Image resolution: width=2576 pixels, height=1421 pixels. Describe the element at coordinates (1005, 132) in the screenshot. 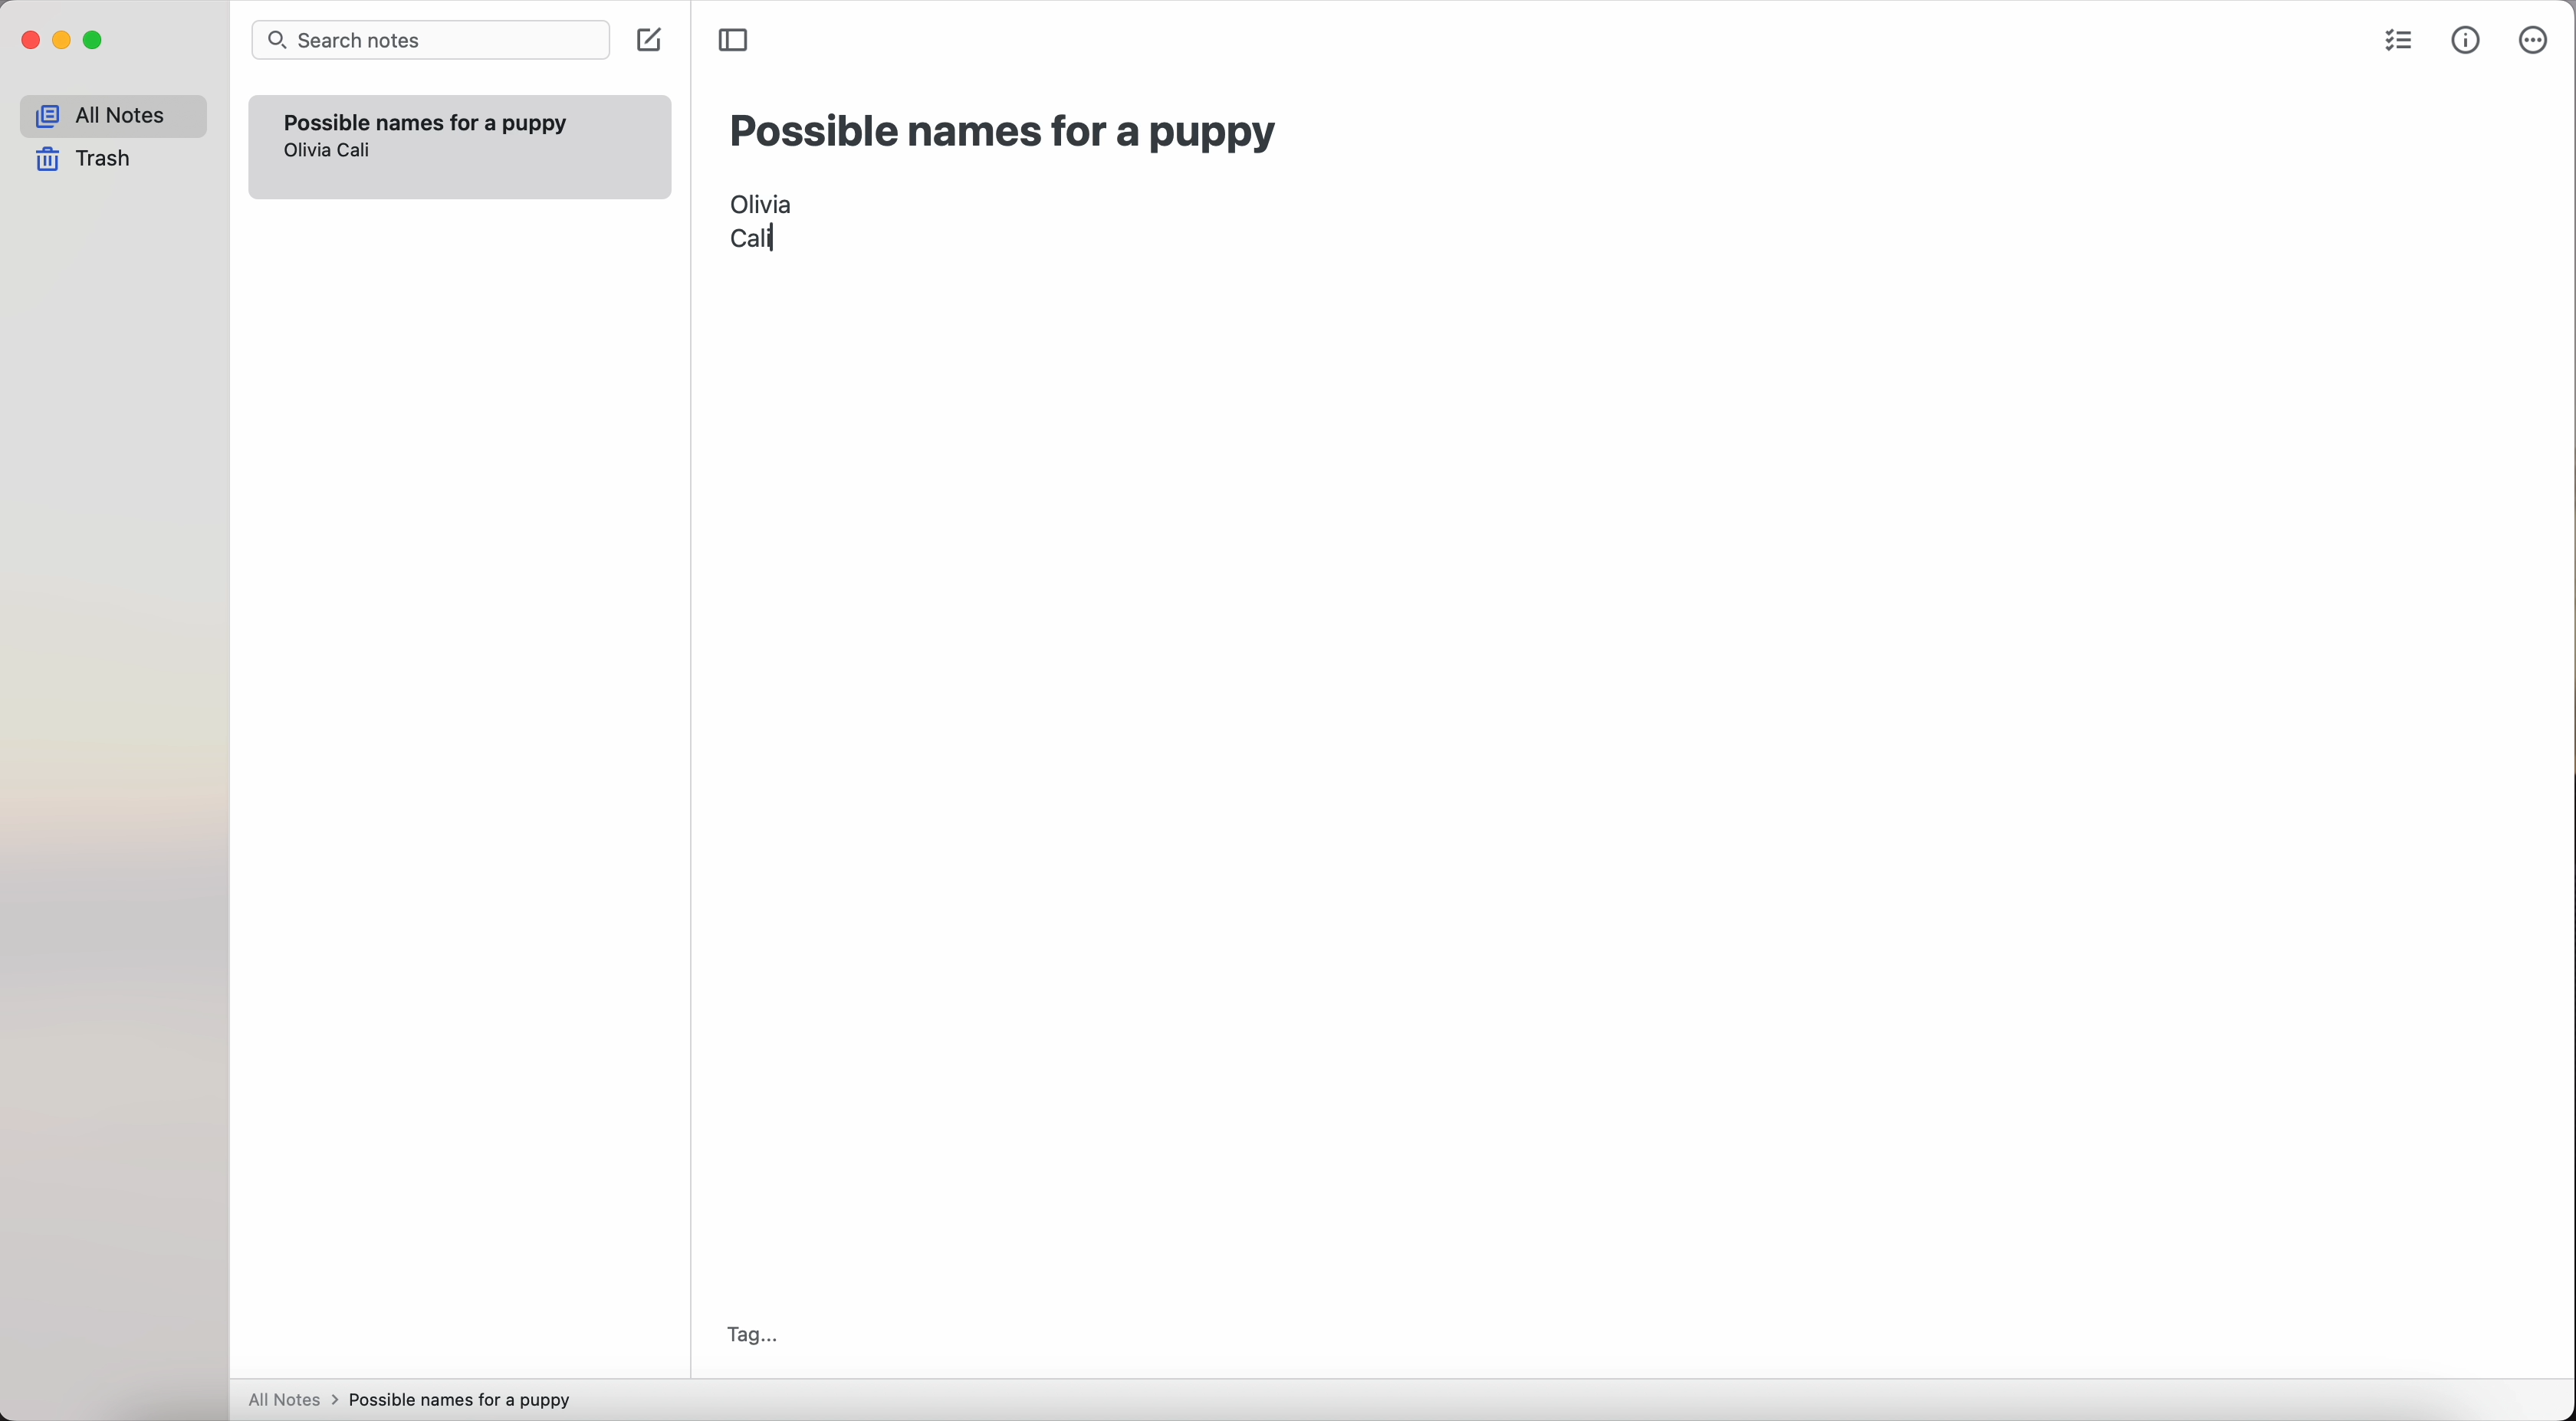

I see `possible names for a puppy` at that location.